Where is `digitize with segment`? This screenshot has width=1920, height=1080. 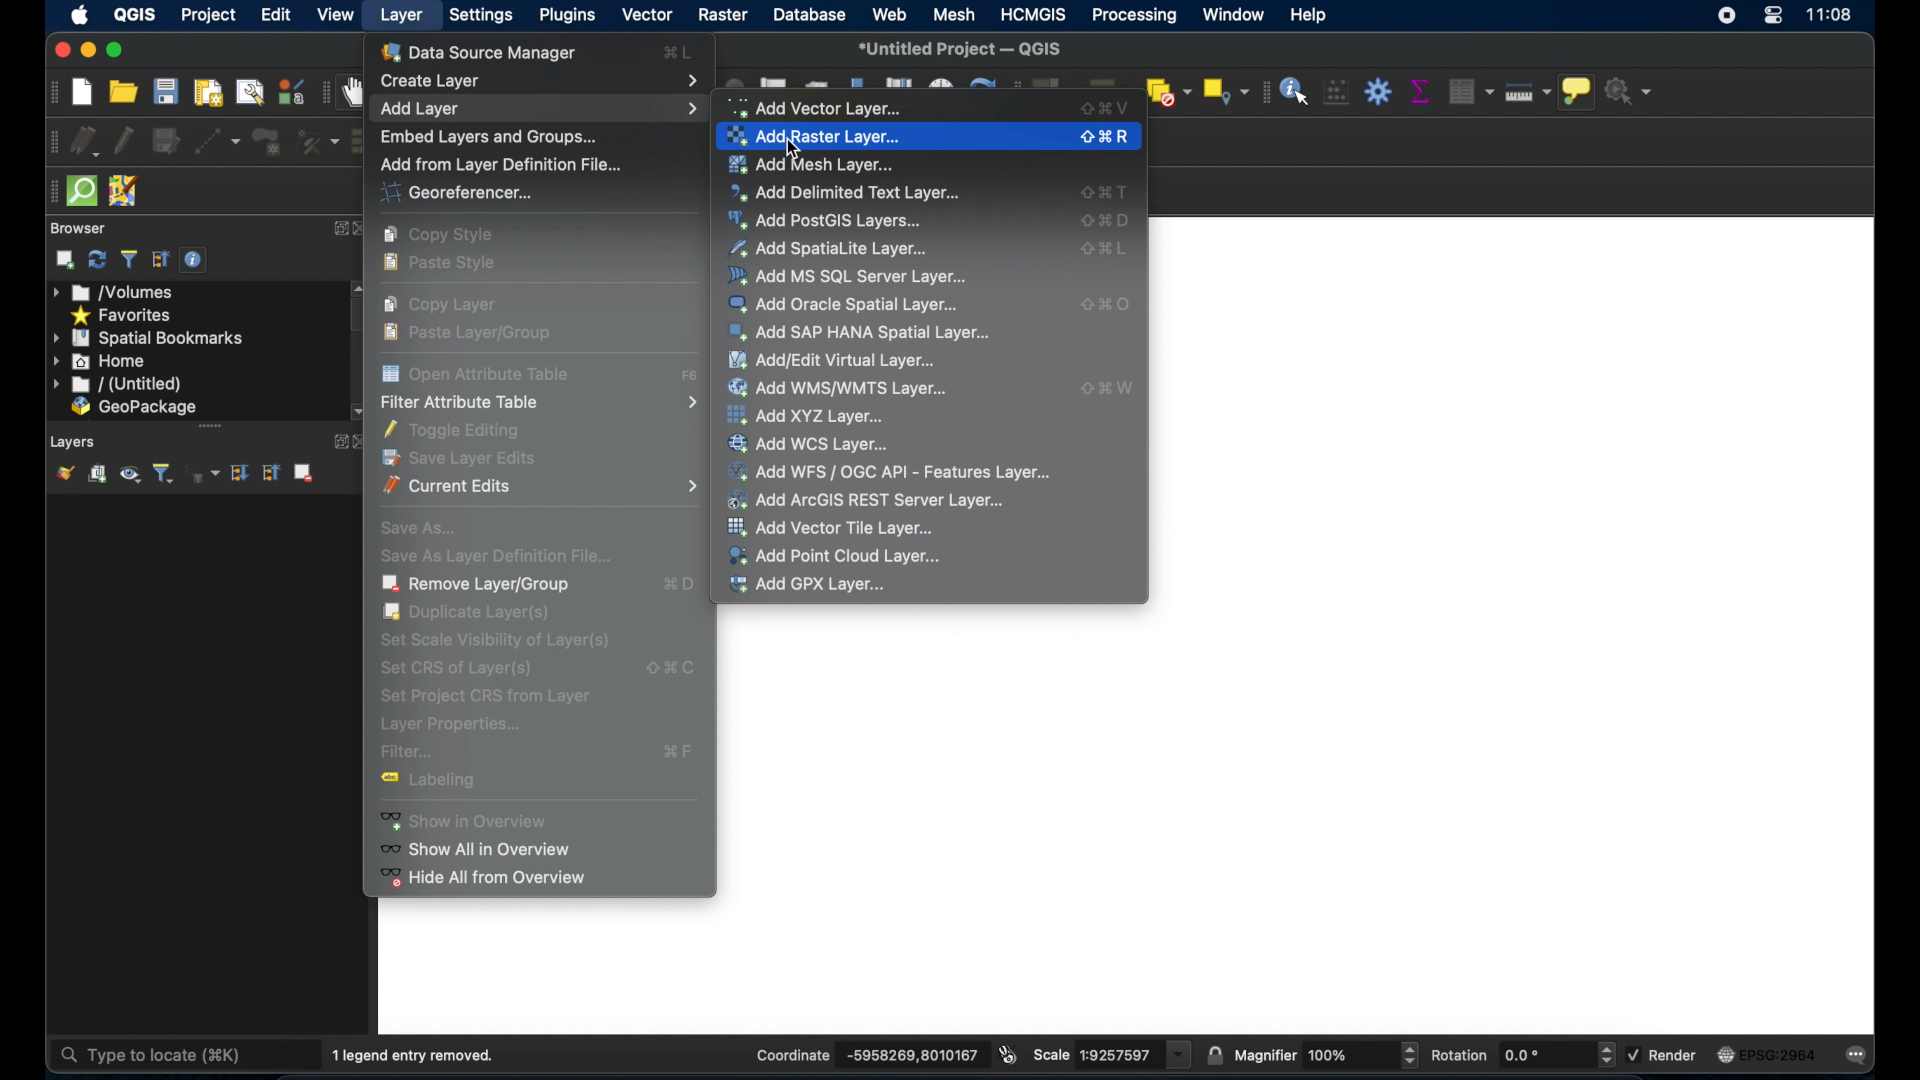
digitize with segment is located at coordinates (218, 141).